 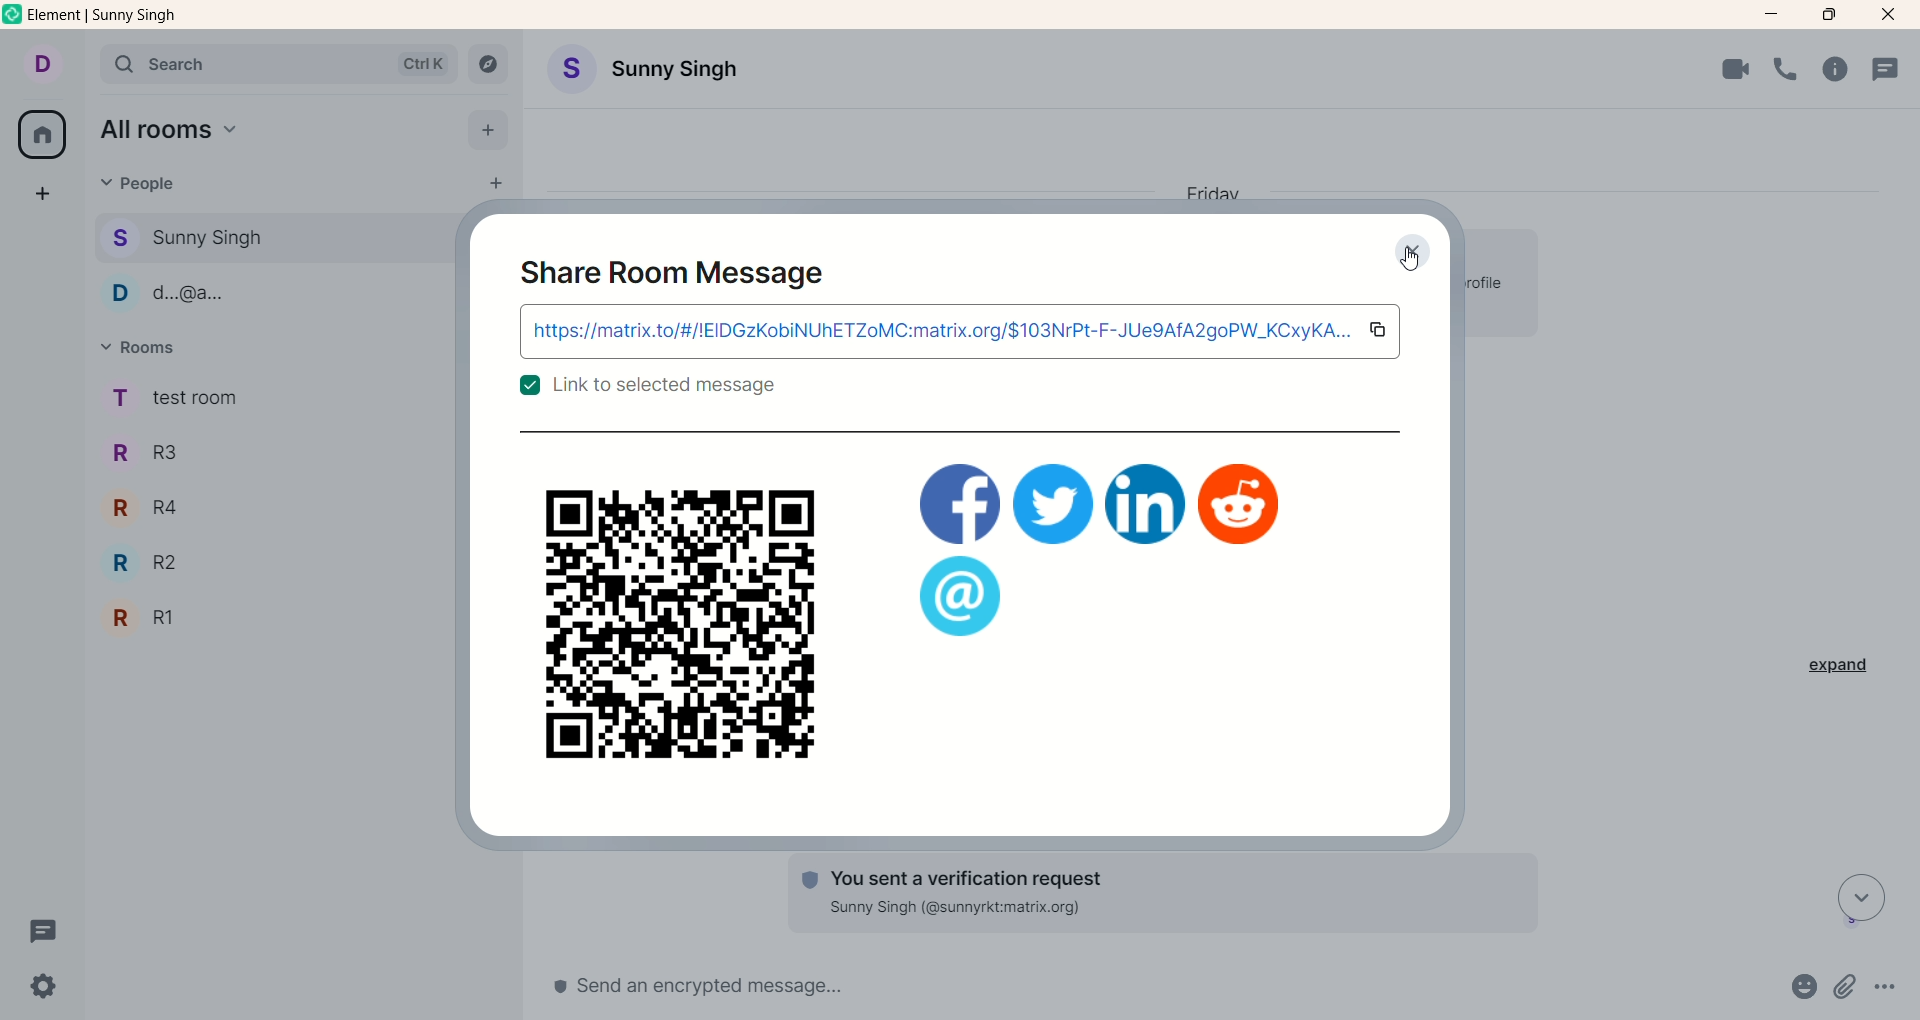 What do you see at coordinates (1826, 15) in the screenshot?
I see `maximize` at bounding box center [1826, 15].